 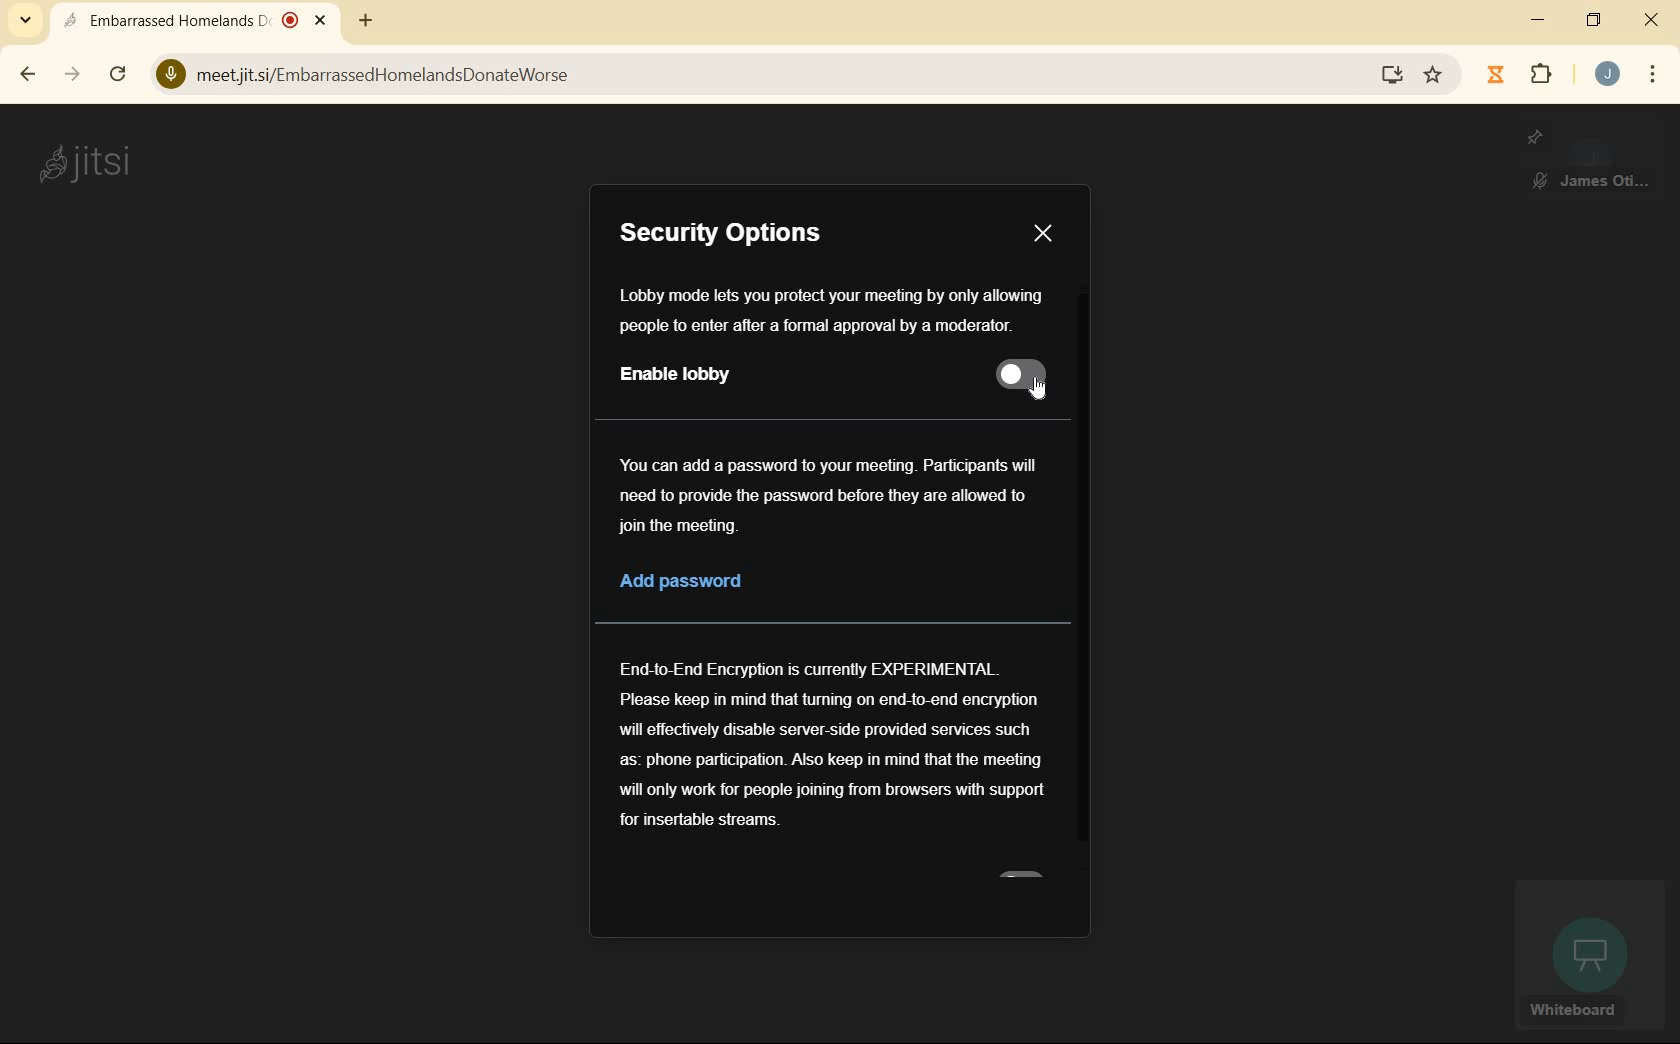 I want to click on cursor, so click(x=1040, y=390).